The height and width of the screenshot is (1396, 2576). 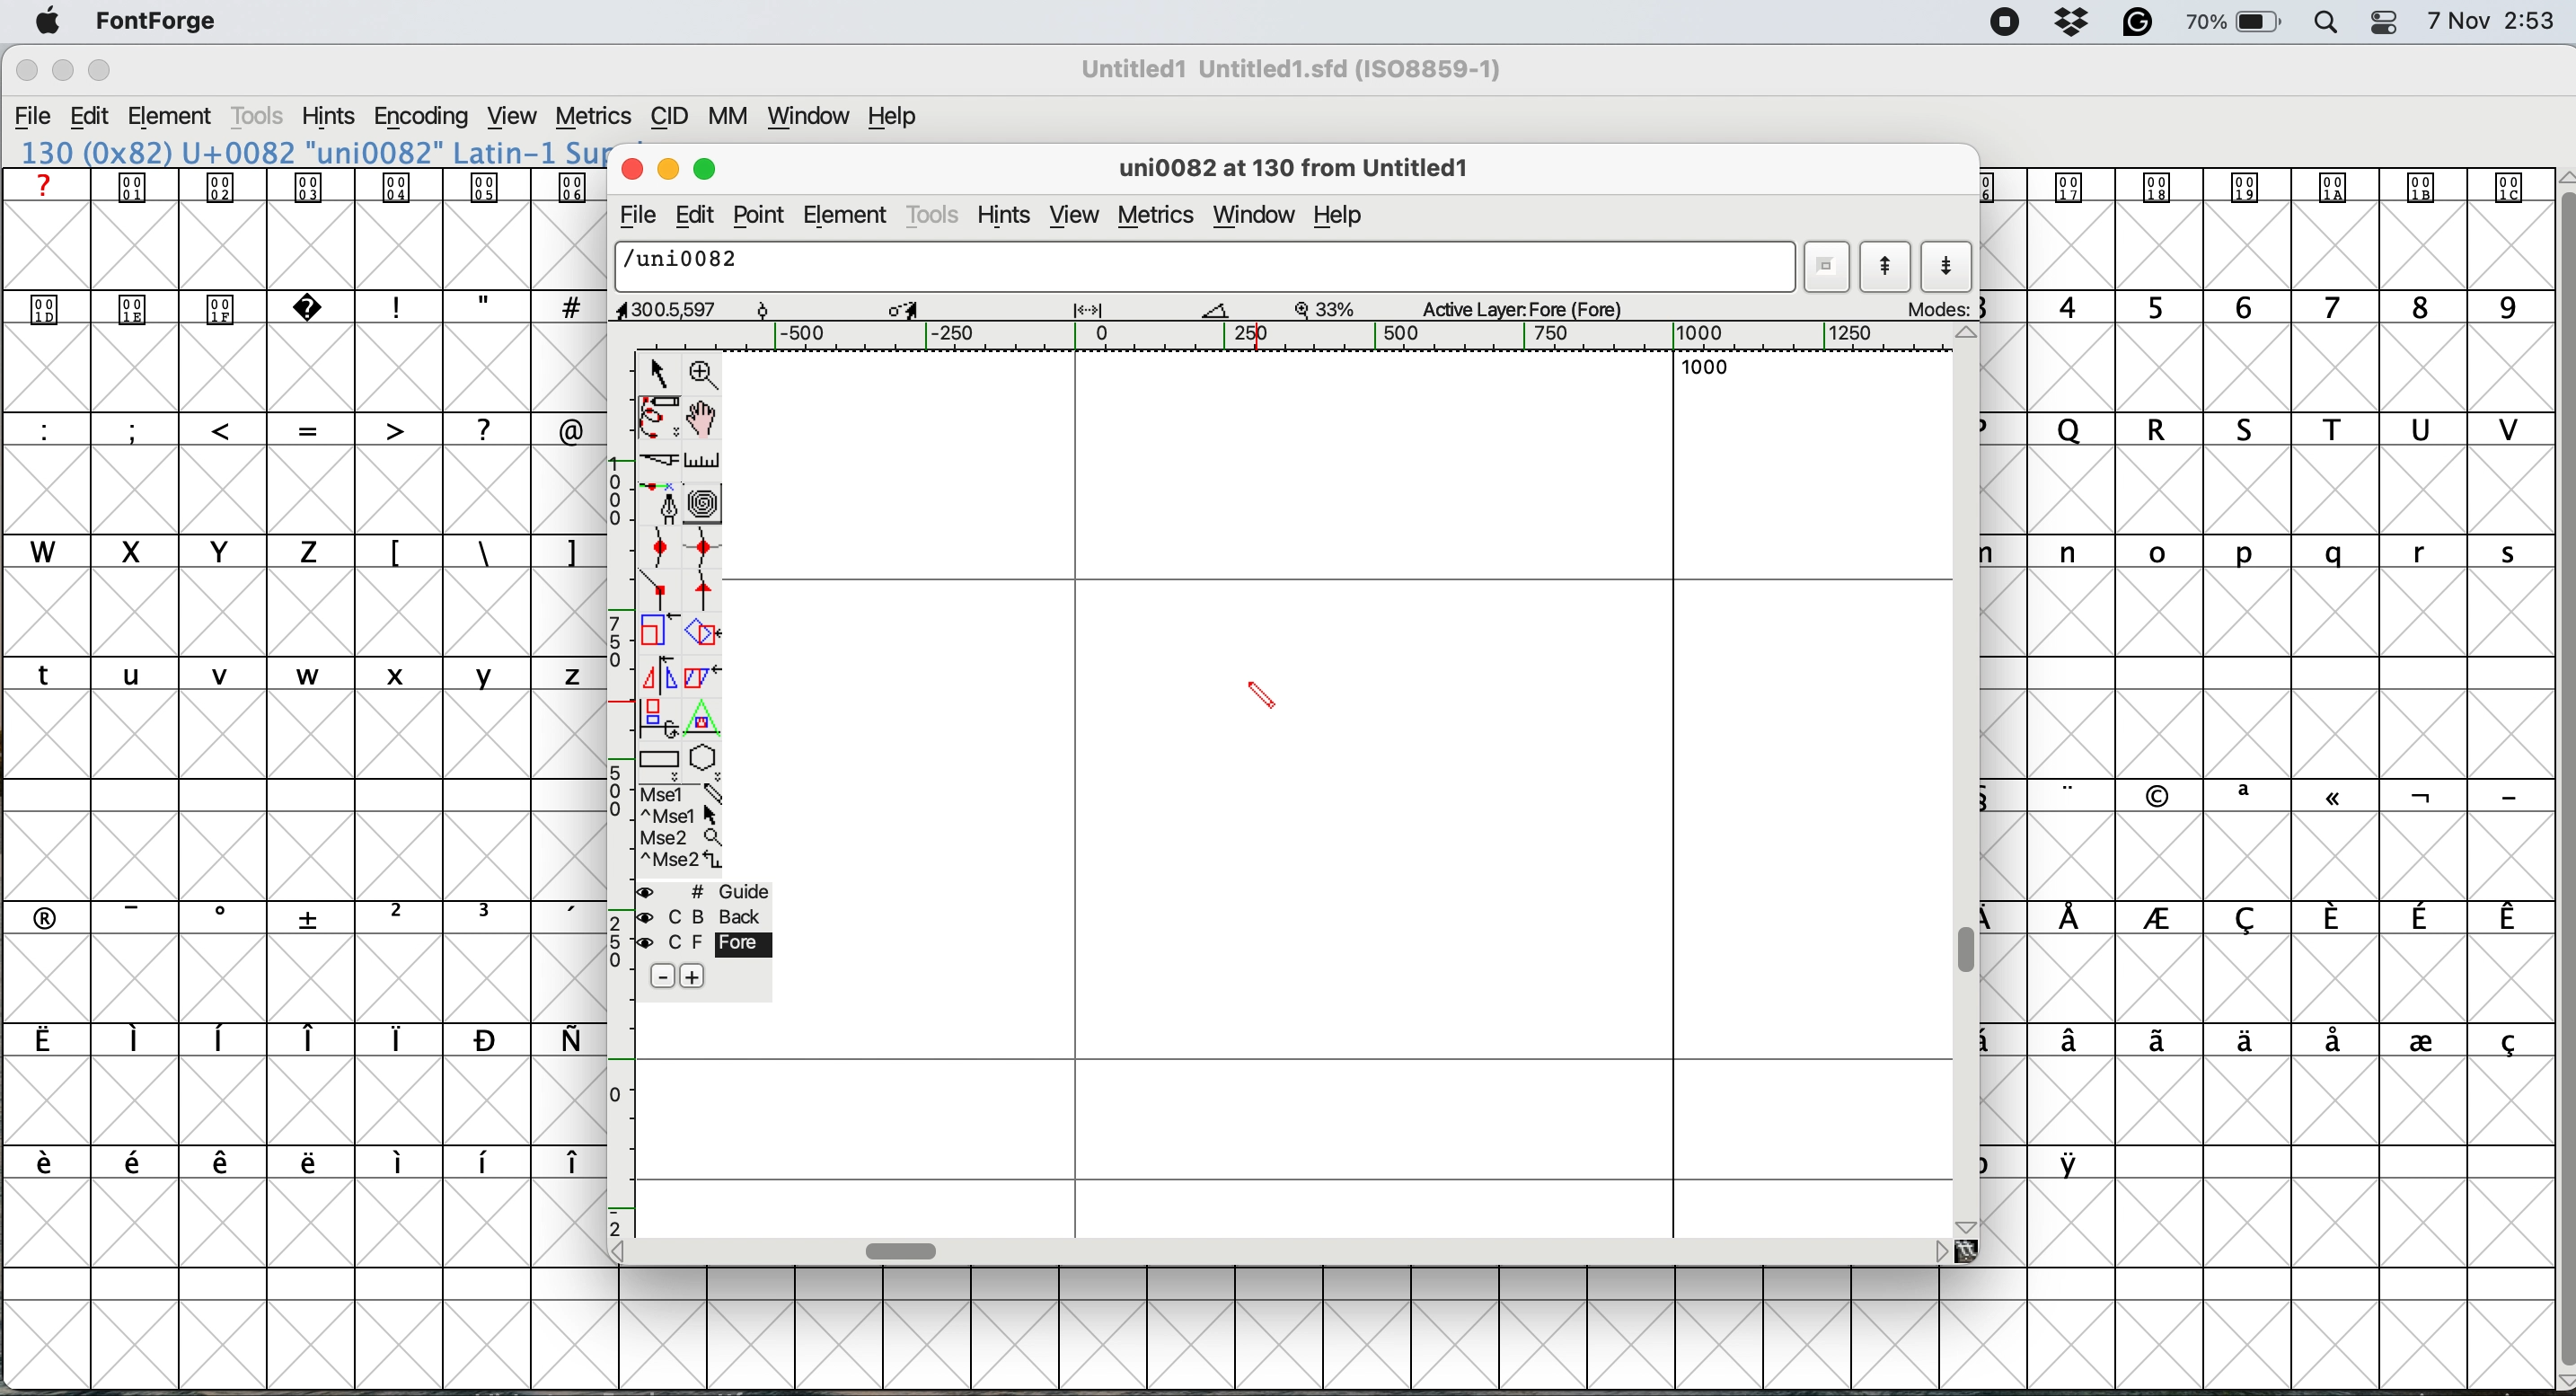 I want to click on file, so click(x=38, y=118).